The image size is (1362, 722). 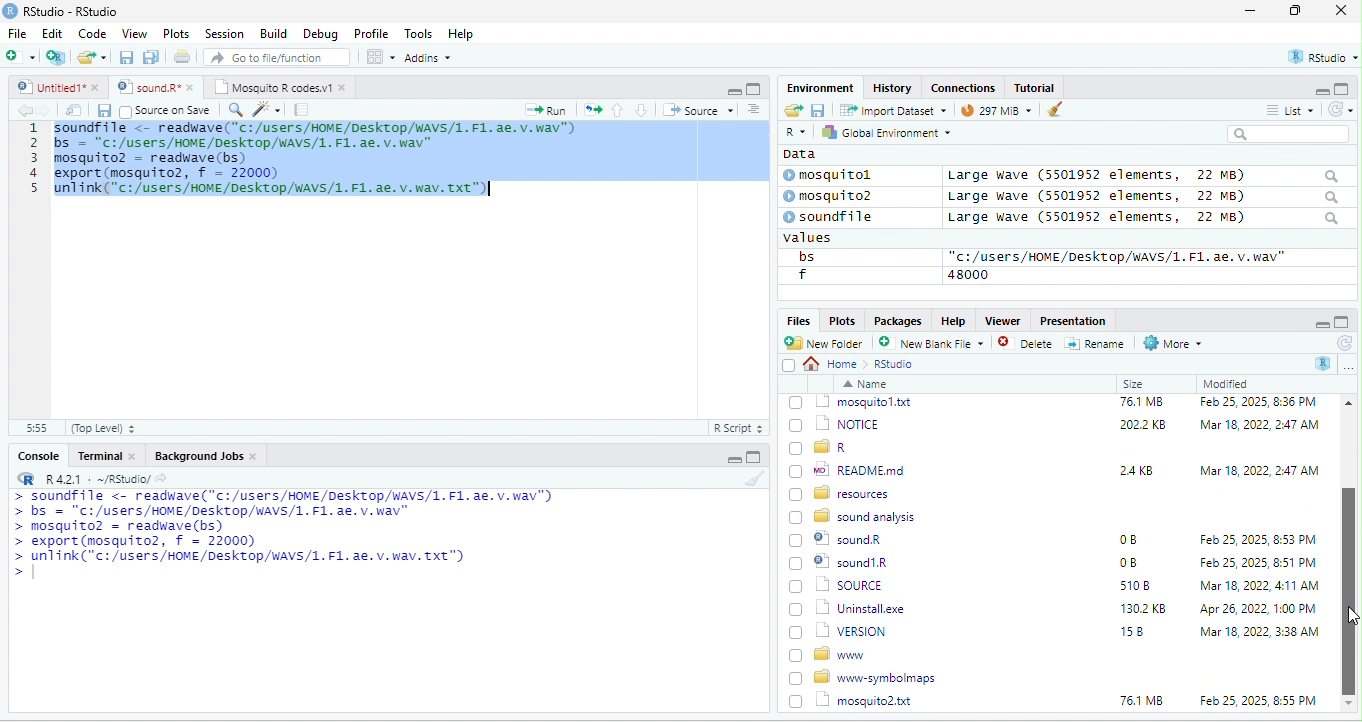 What do you see at coordinates (1171, 344) in the screenshot?
I see ` More ` at bounding box center [1171, 344].